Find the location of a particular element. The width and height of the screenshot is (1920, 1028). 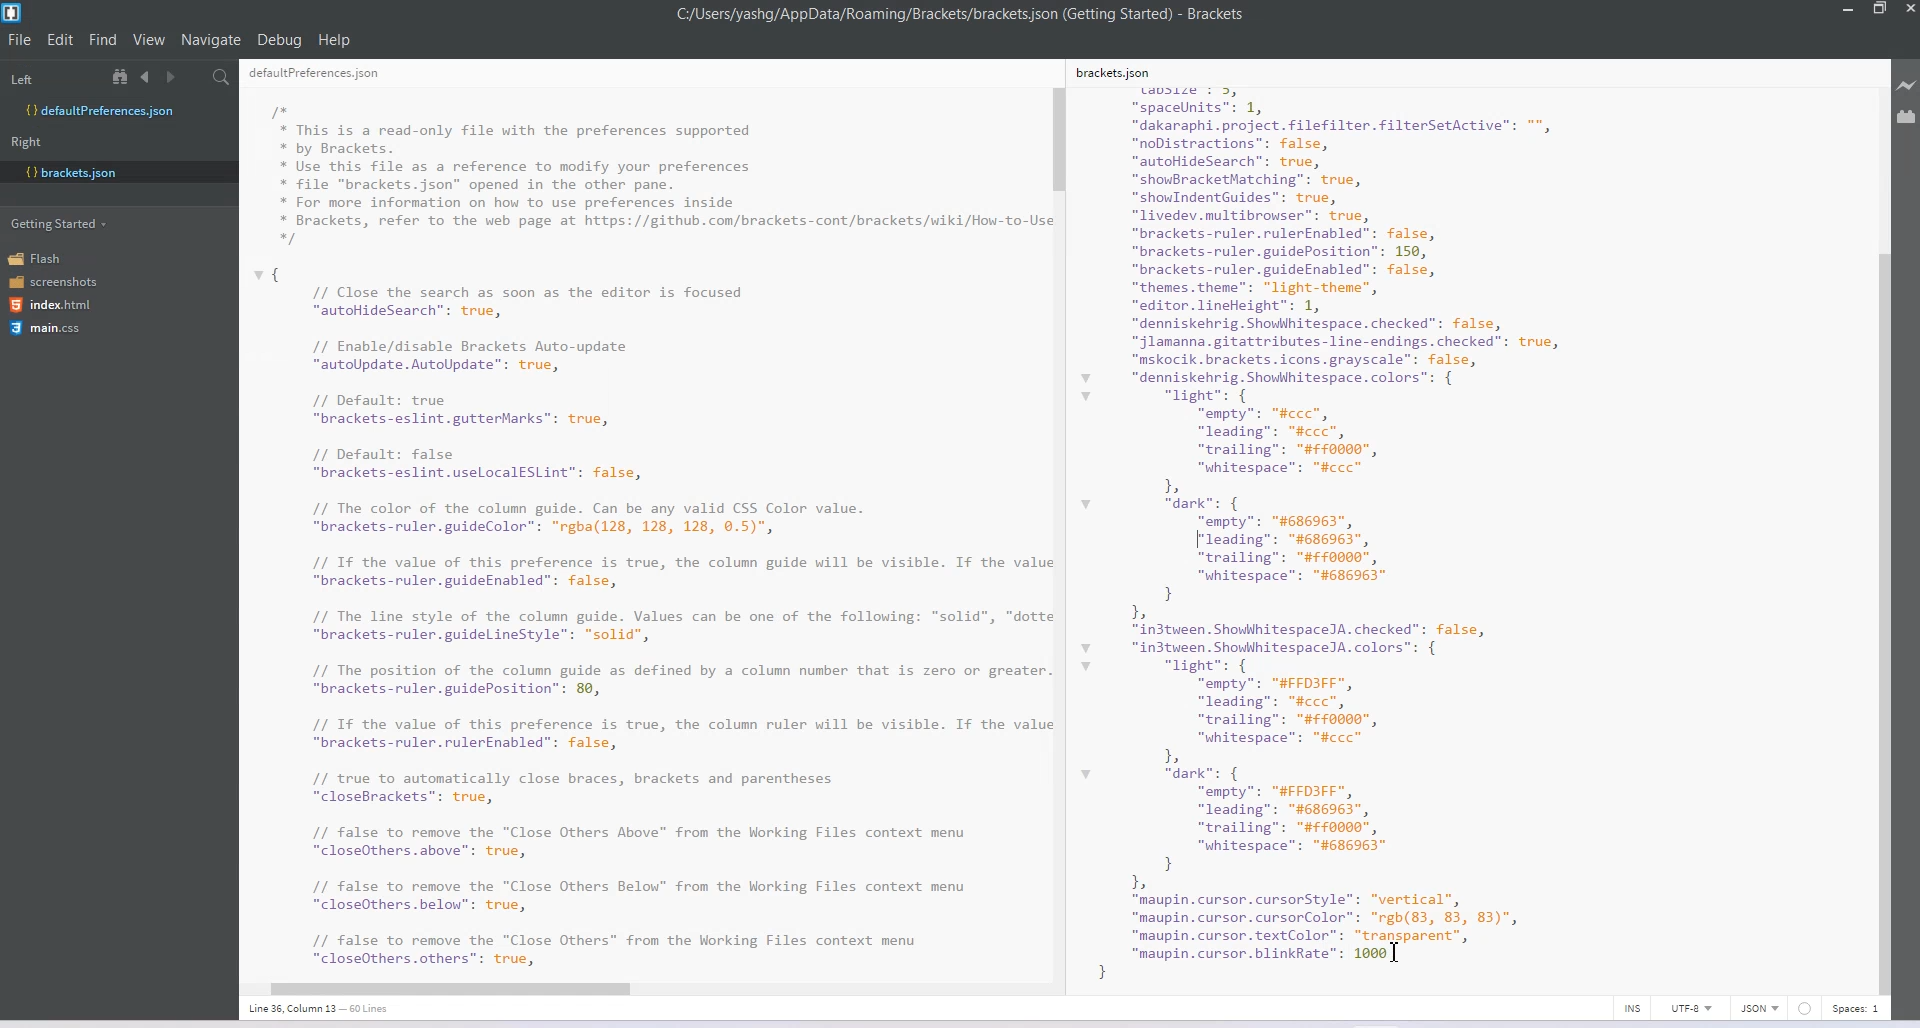

Left is located at coordinates (21, 80).